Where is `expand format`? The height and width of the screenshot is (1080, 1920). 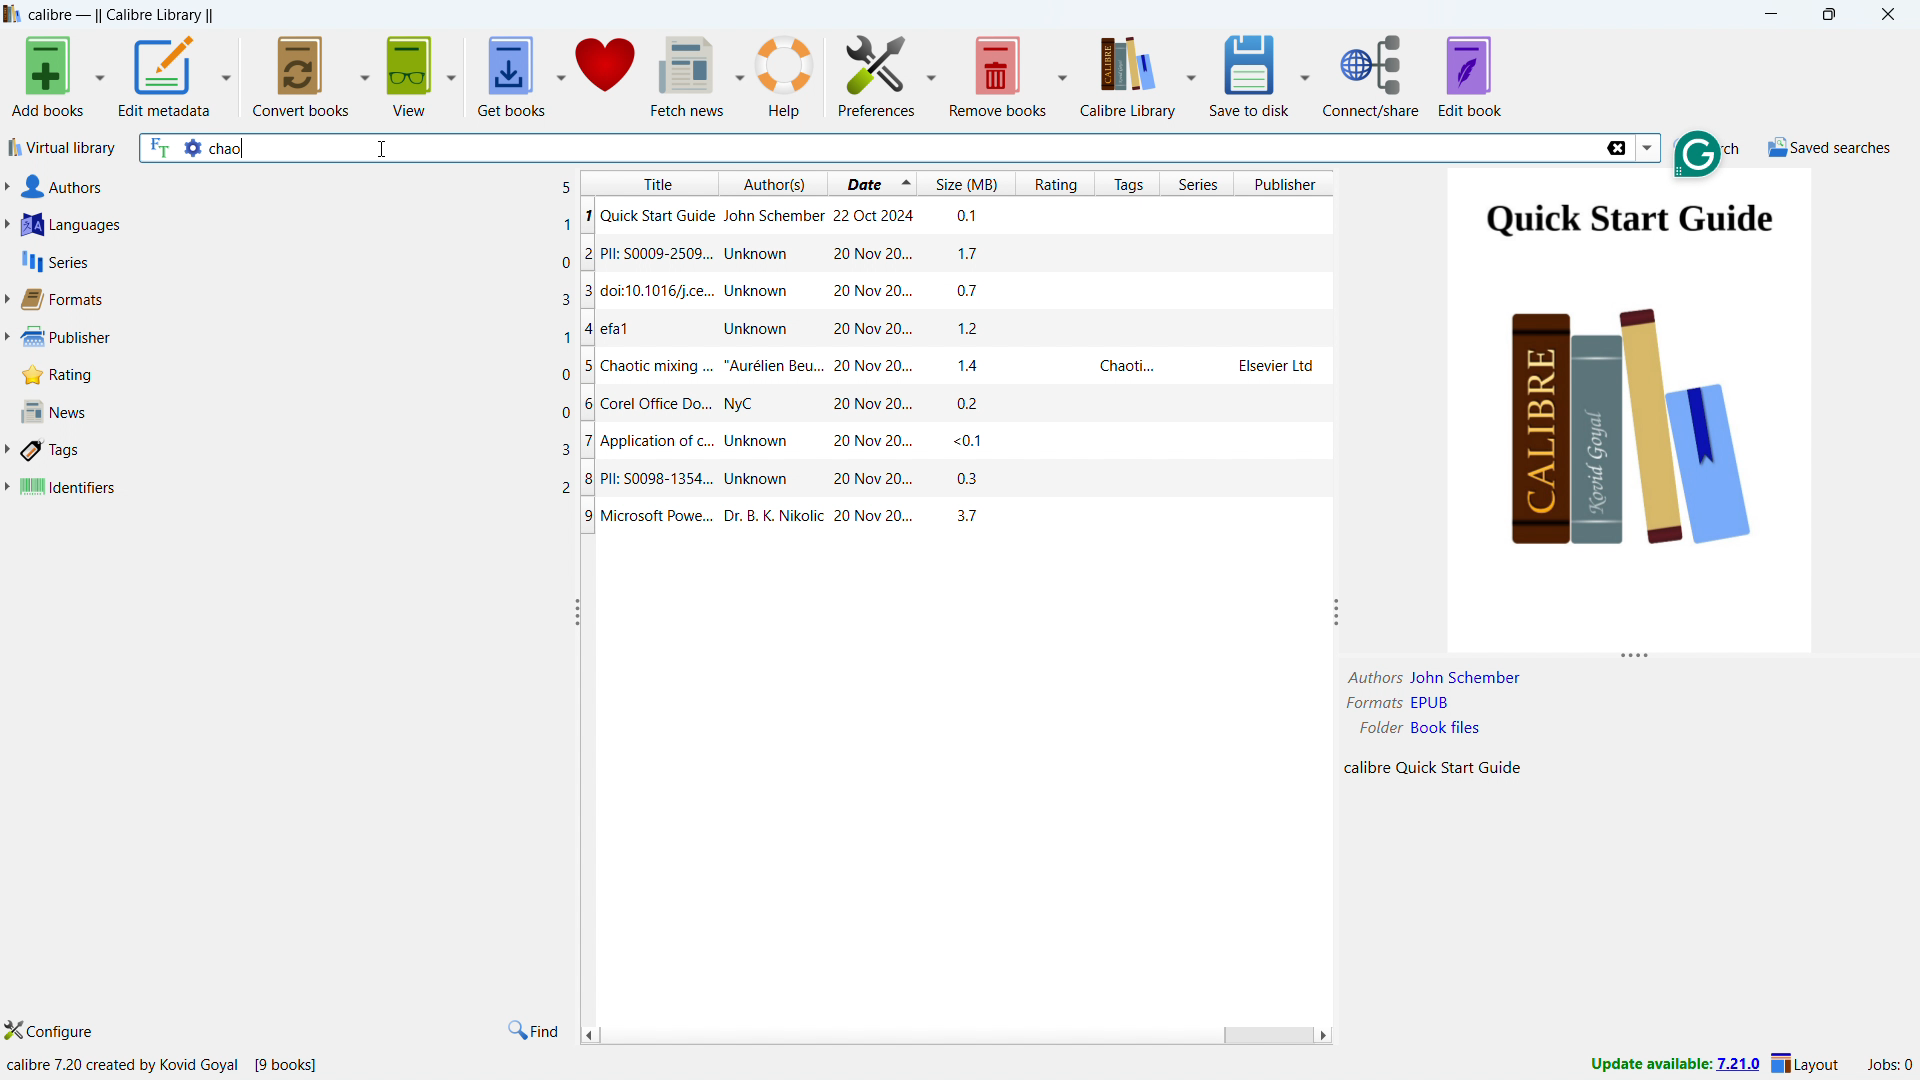
expand format is located at coordinates (6, 301).